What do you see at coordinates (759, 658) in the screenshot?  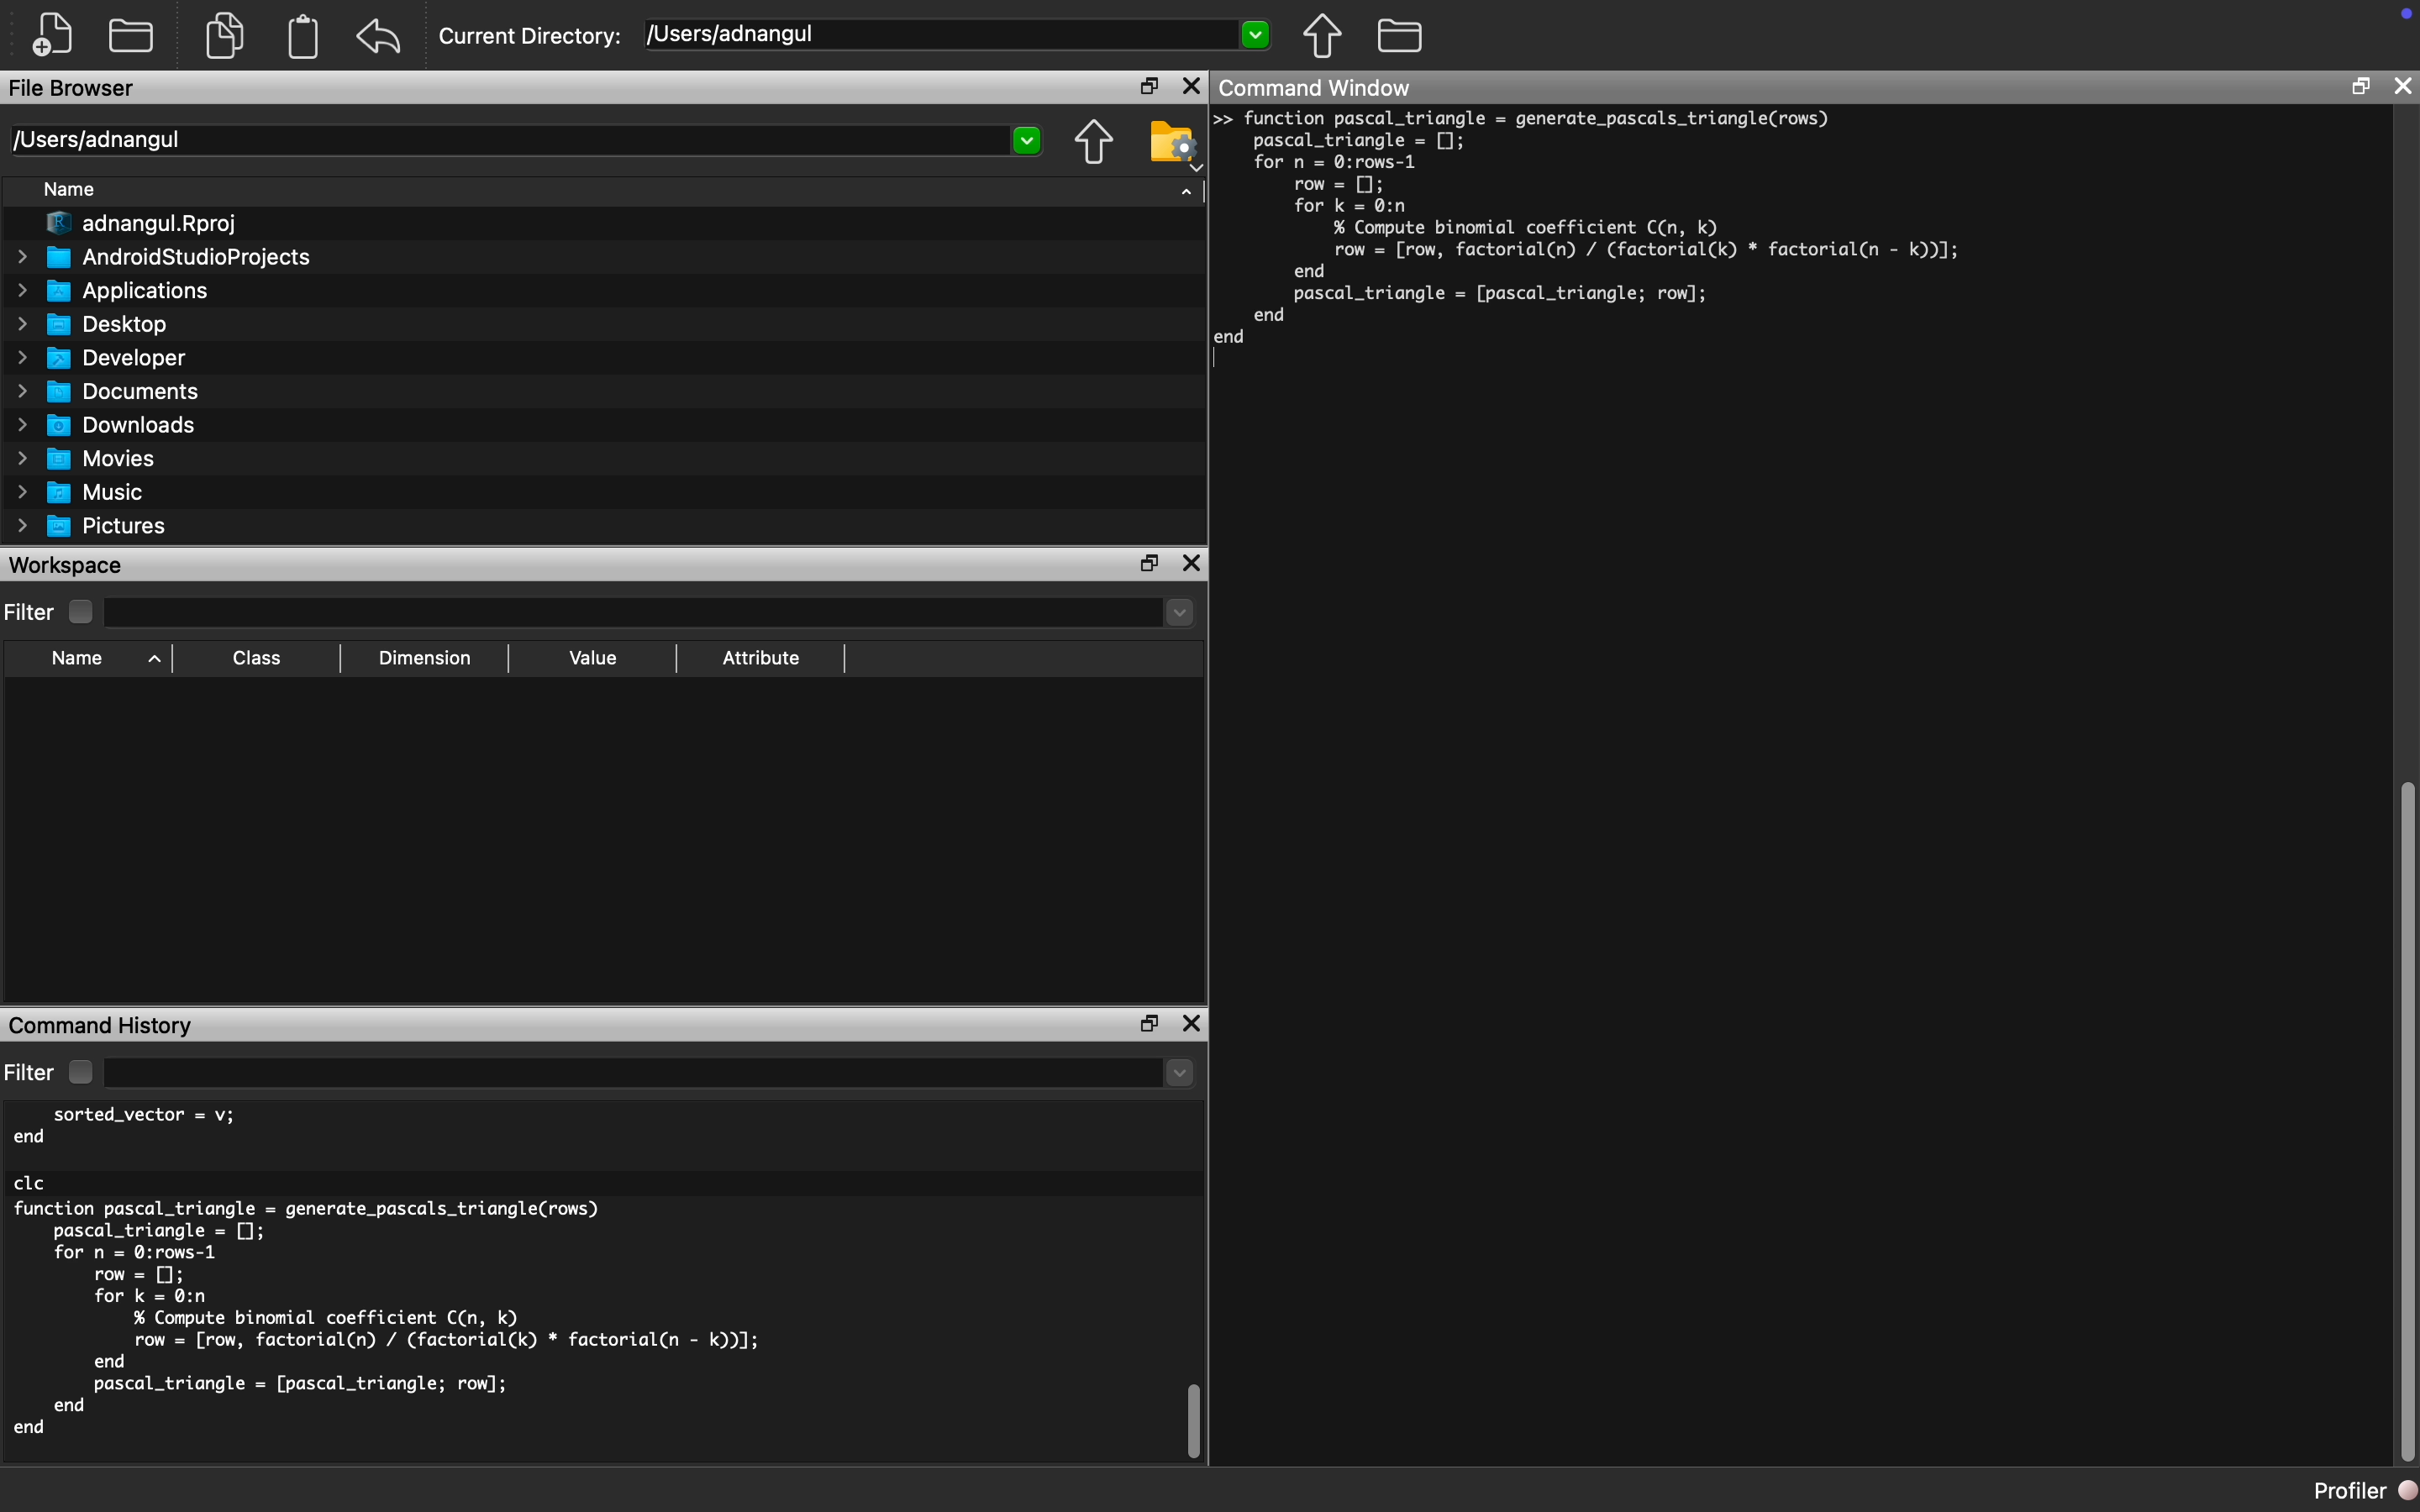 I see `Attribute` at bounding box center [759, 658].